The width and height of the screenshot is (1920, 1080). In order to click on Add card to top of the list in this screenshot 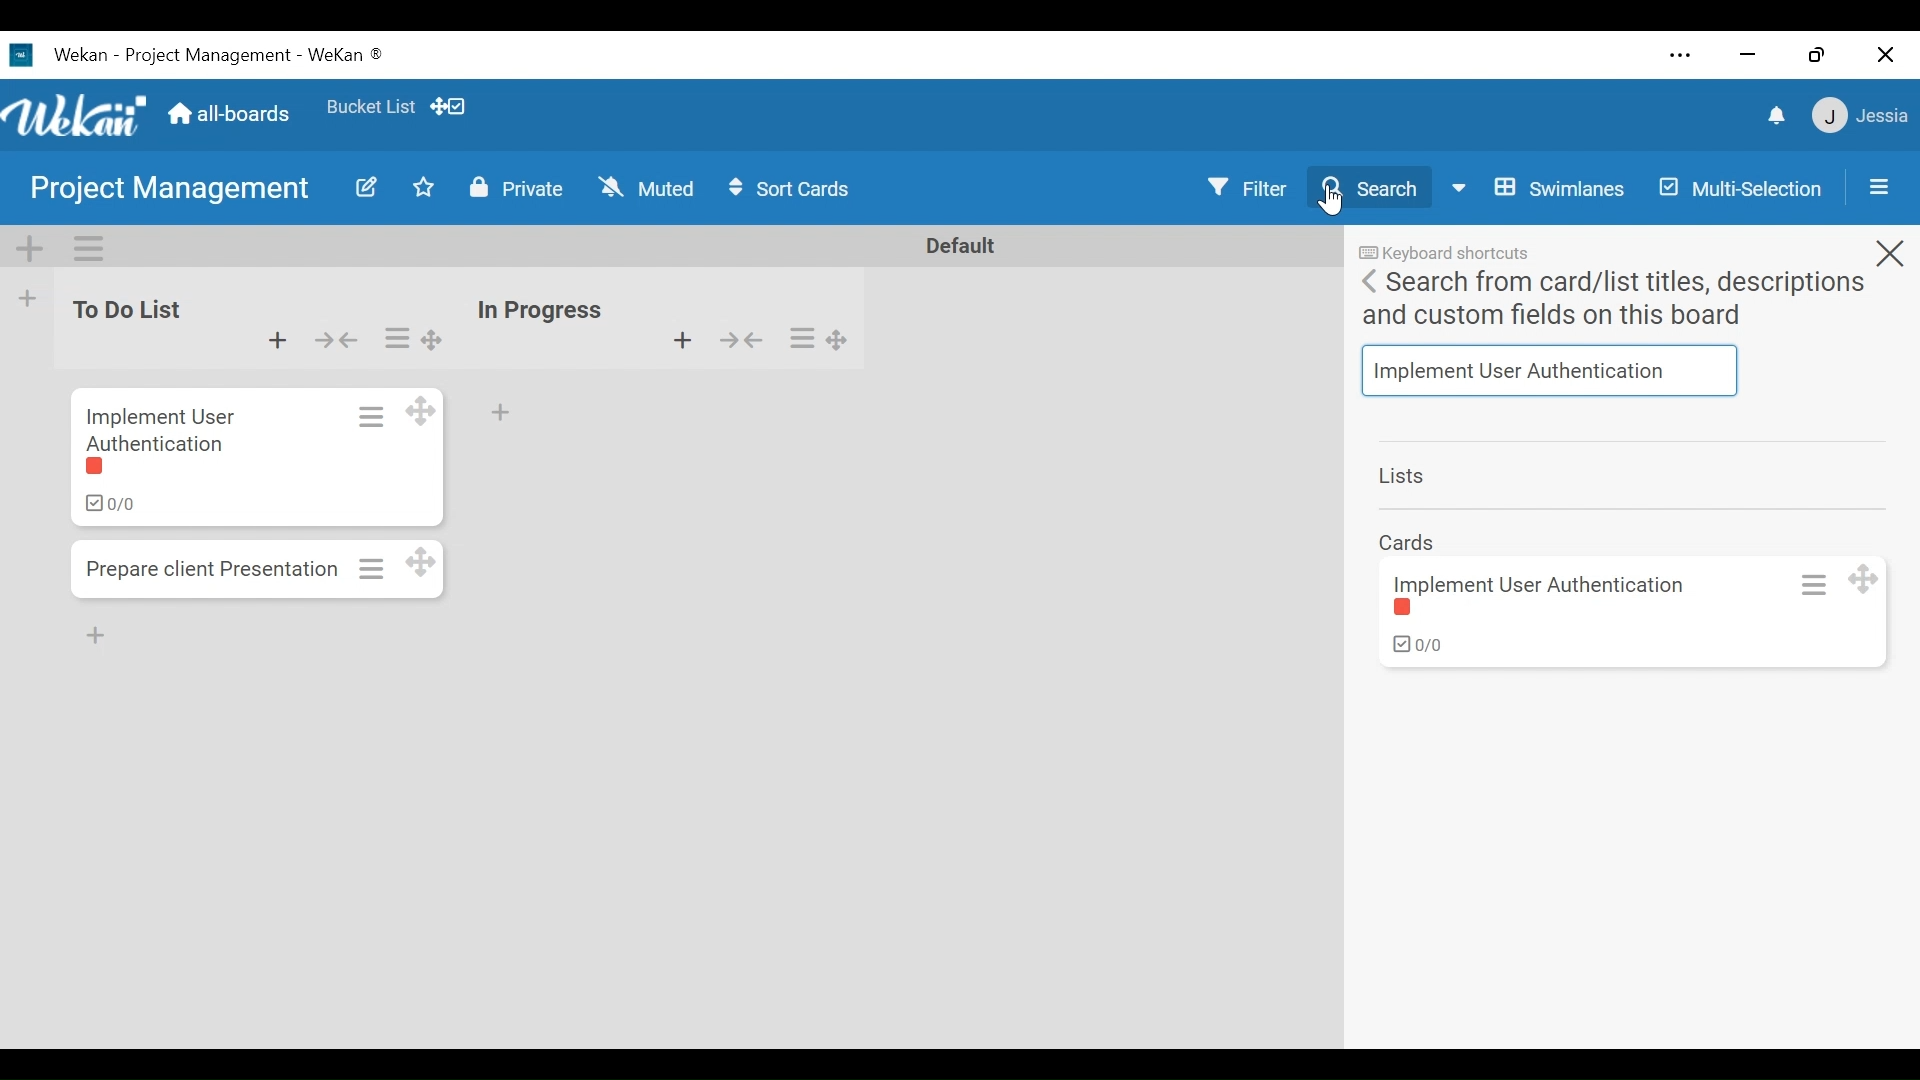, I will do `click(273, 336)`.